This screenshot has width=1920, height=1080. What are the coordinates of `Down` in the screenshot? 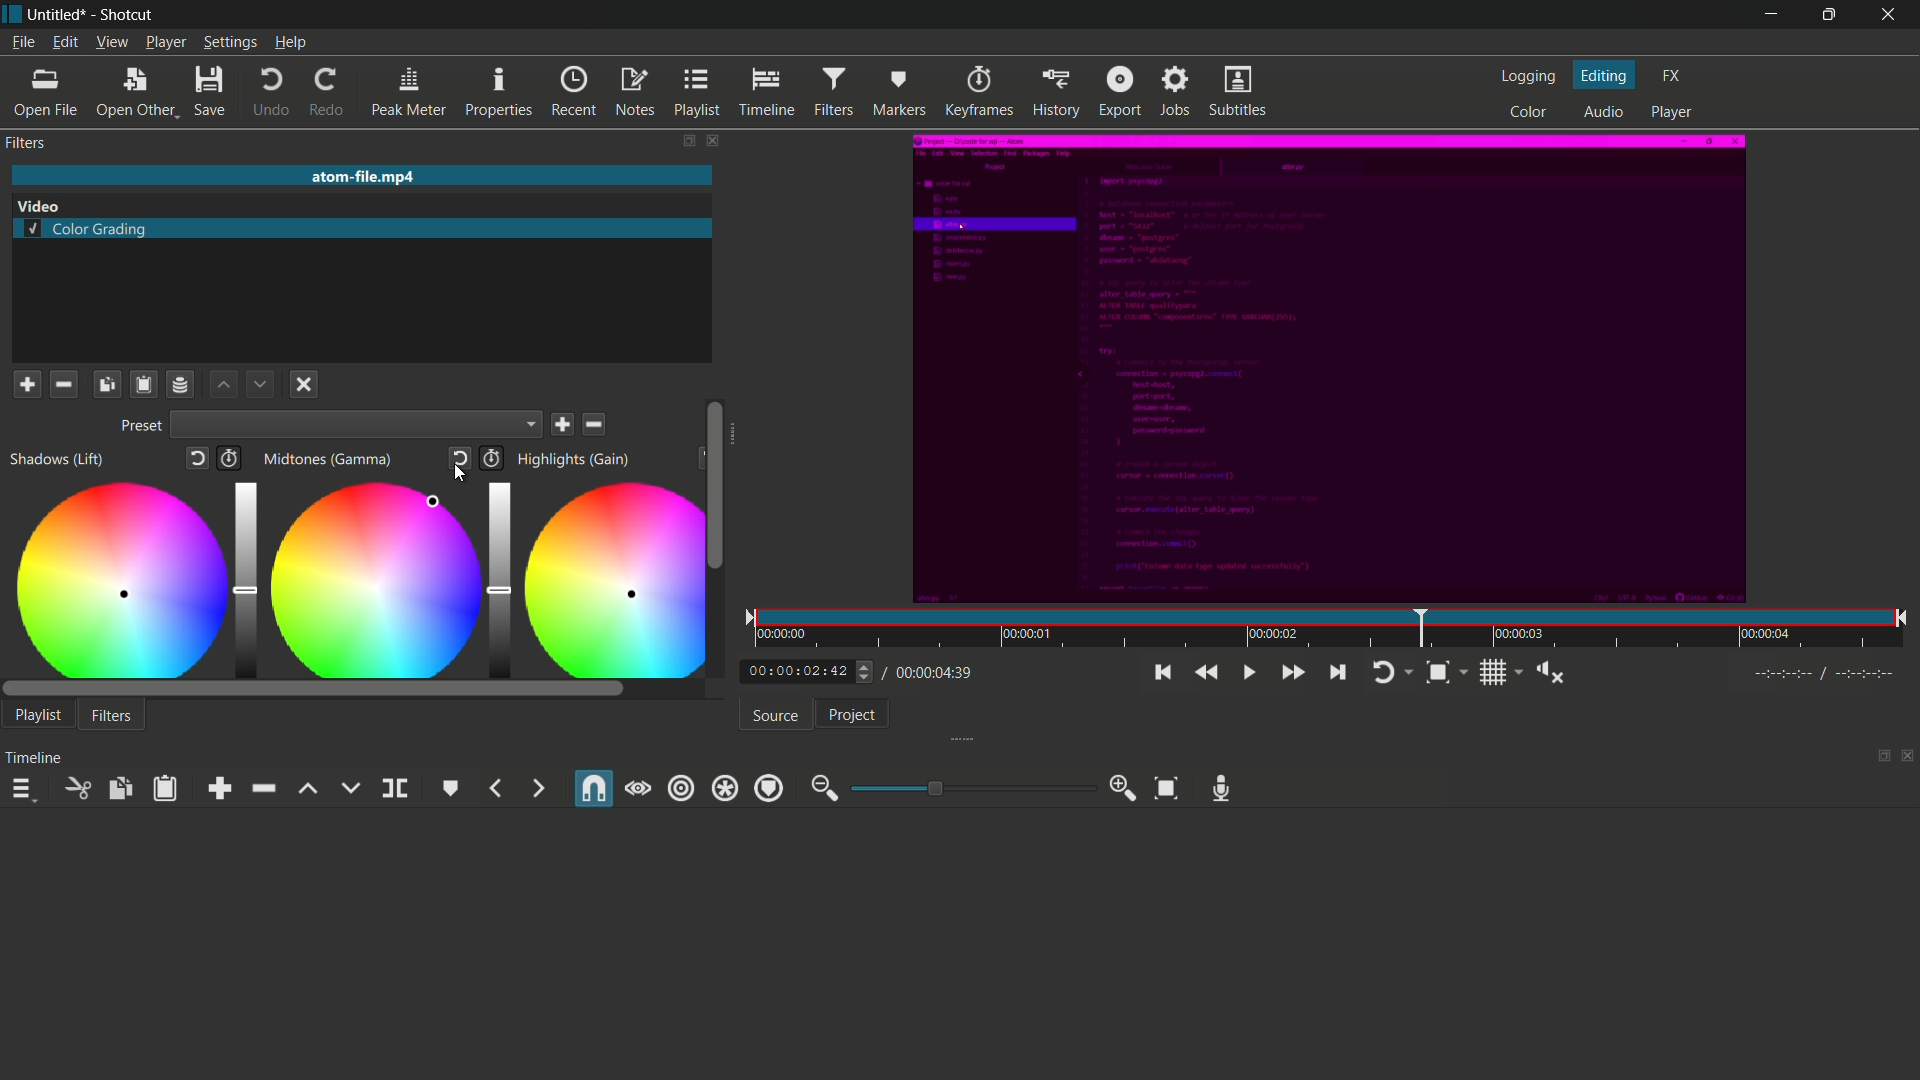 It's located at (258, 383).